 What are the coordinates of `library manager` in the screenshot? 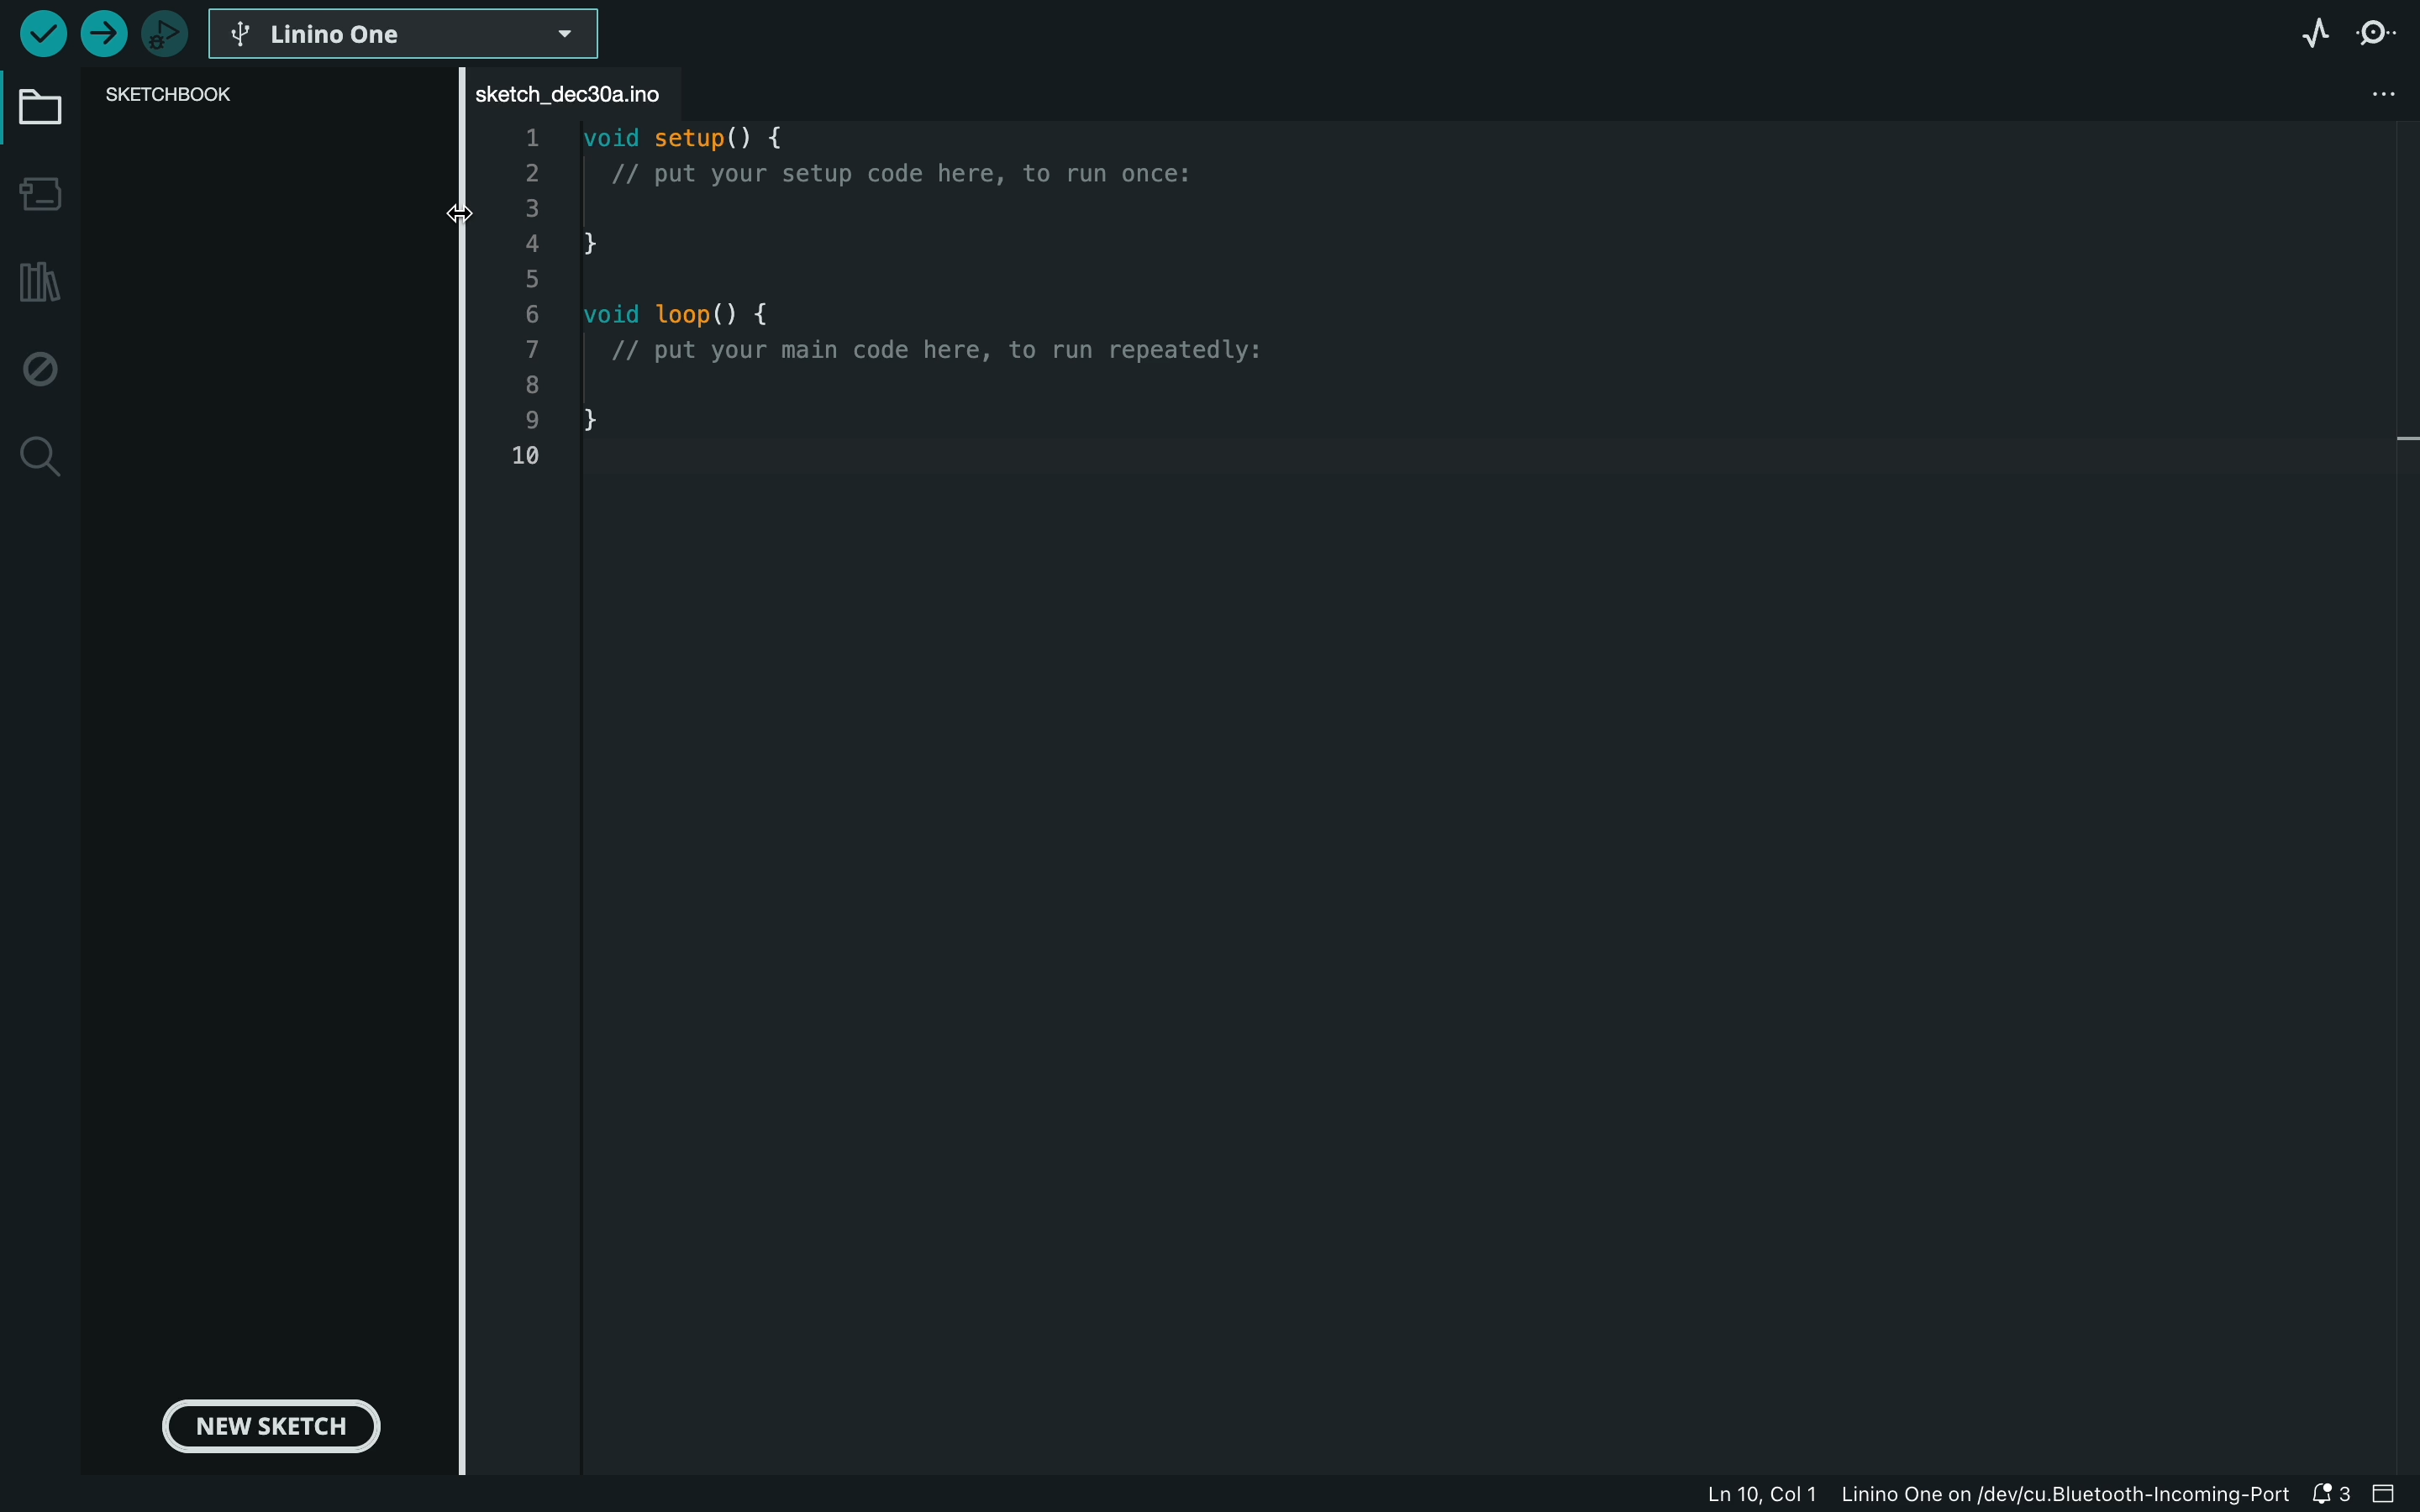 It's located at (35, 286).